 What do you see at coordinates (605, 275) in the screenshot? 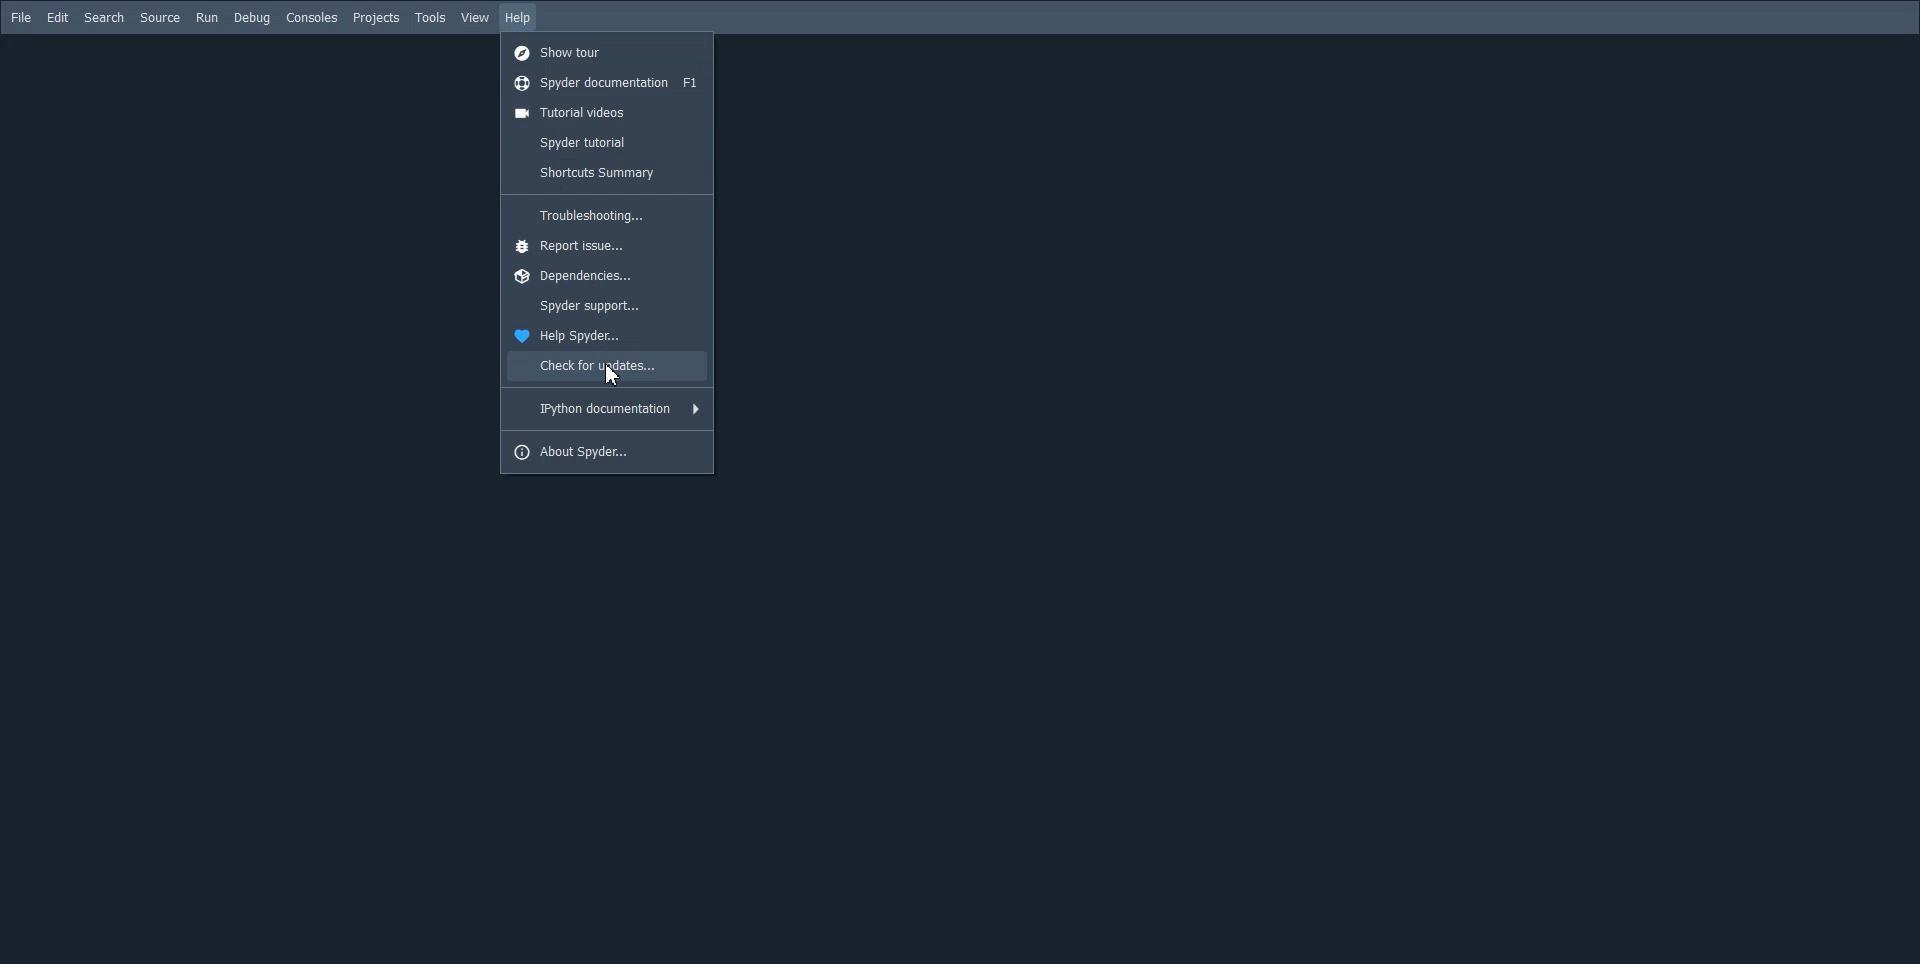
I see `Dependencies` at bounding box center [605, 275].